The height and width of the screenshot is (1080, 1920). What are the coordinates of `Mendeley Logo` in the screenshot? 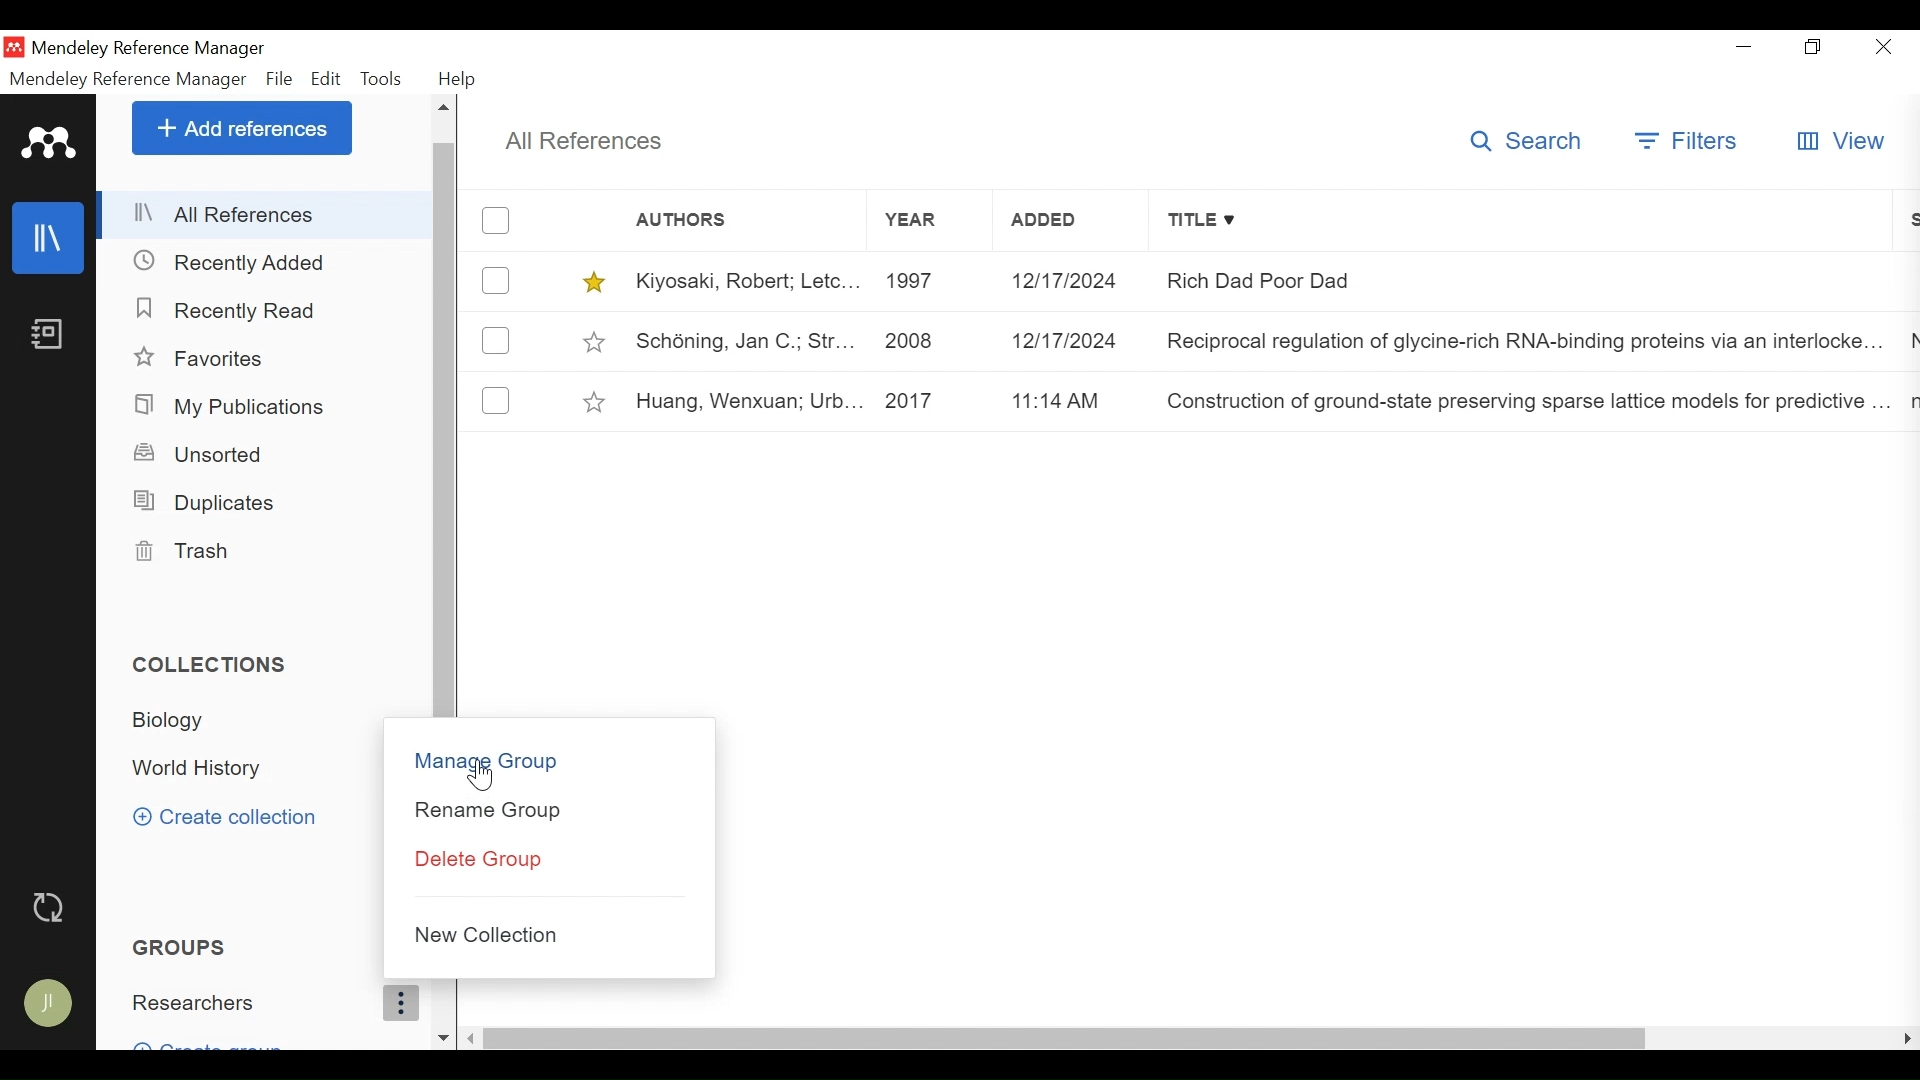 It's located at (49, 143).